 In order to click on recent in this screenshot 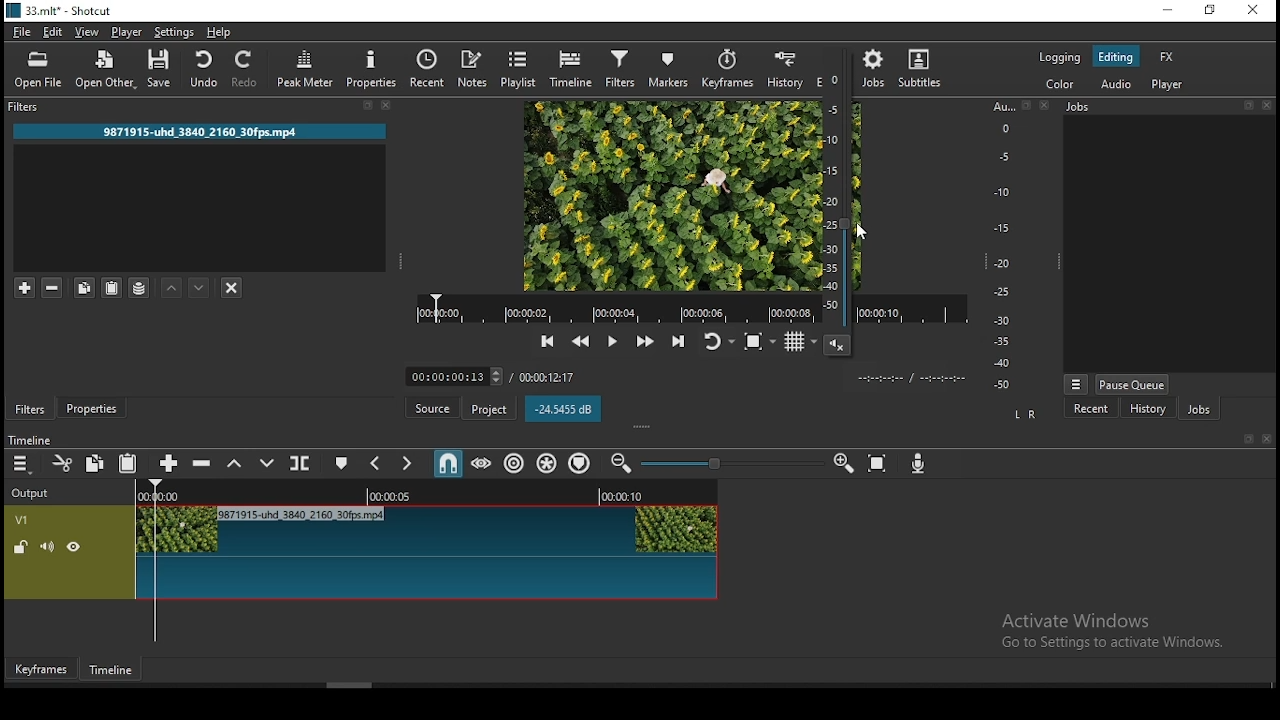, I will do `click(1095, 409)`.